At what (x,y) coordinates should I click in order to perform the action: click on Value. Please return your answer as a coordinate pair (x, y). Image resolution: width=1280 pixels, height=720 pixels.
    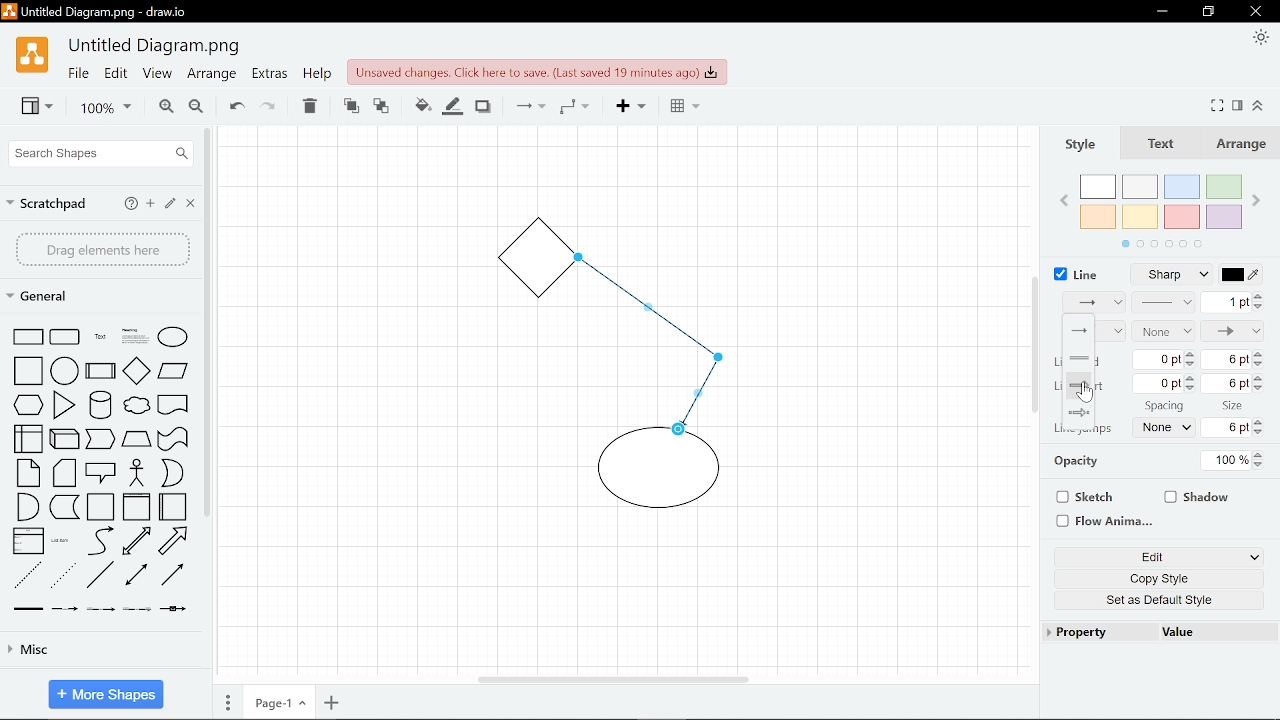
    Looking at the image, I should click on (1179, 634).